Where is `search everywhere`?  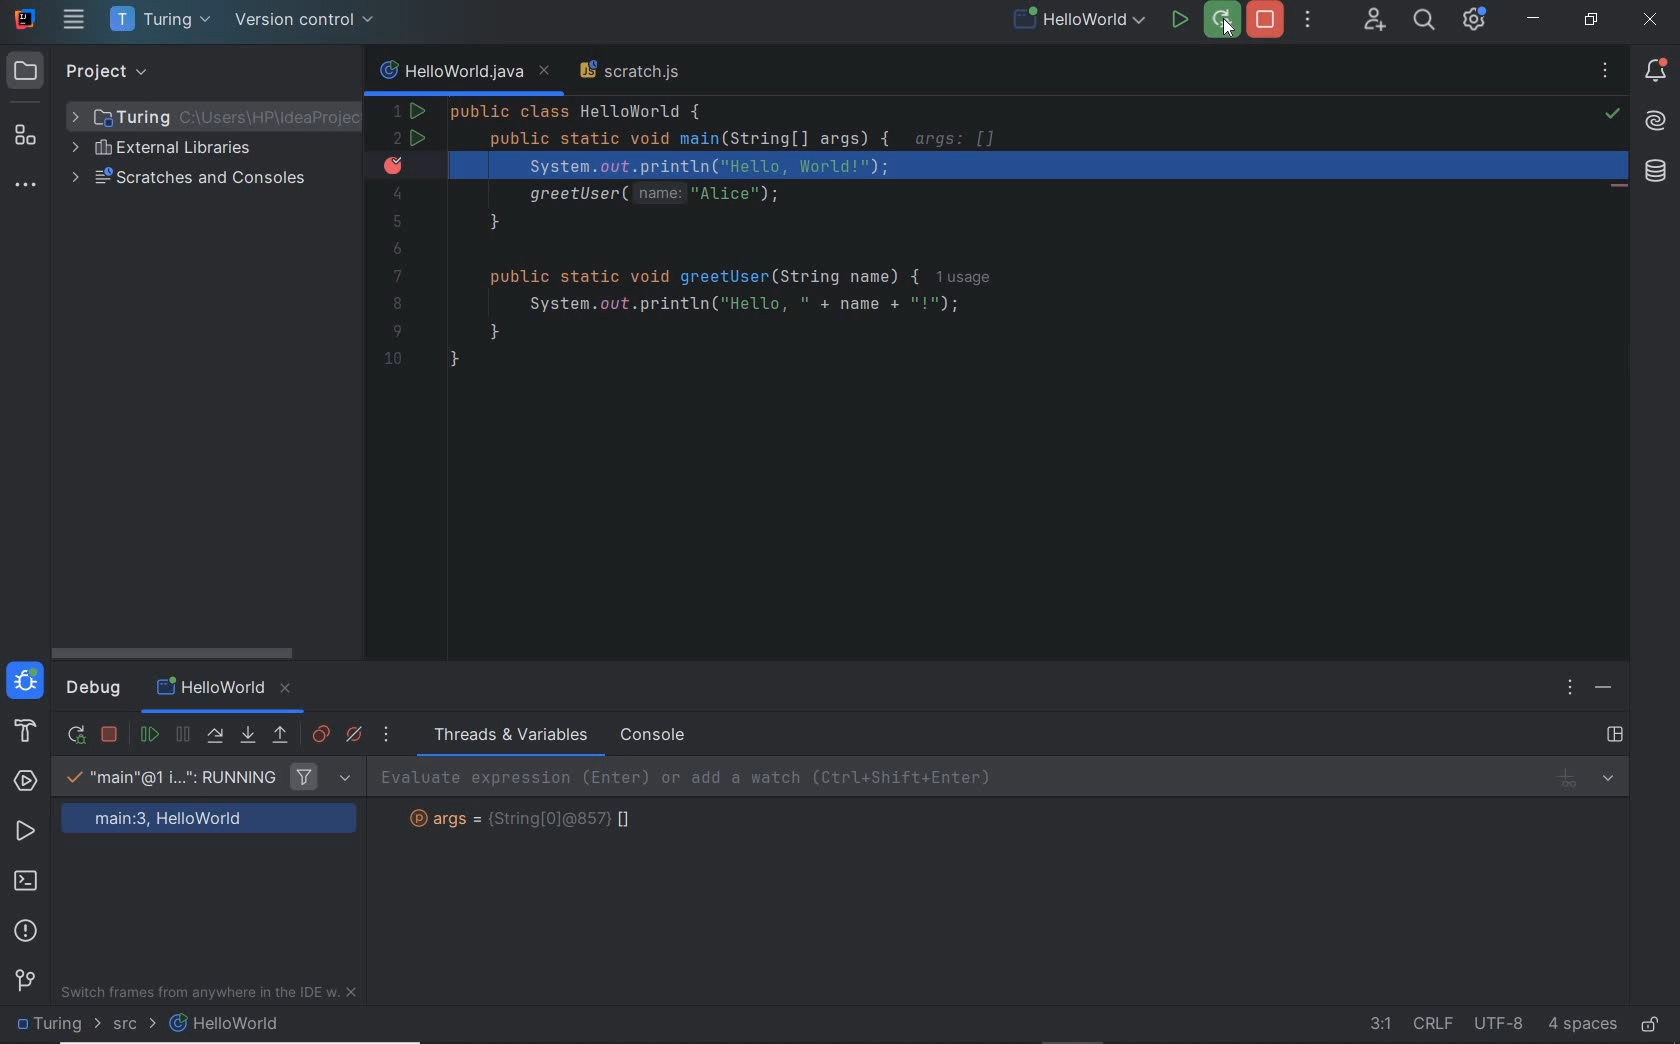 search everywhere is located at coordinates (1424, 22).